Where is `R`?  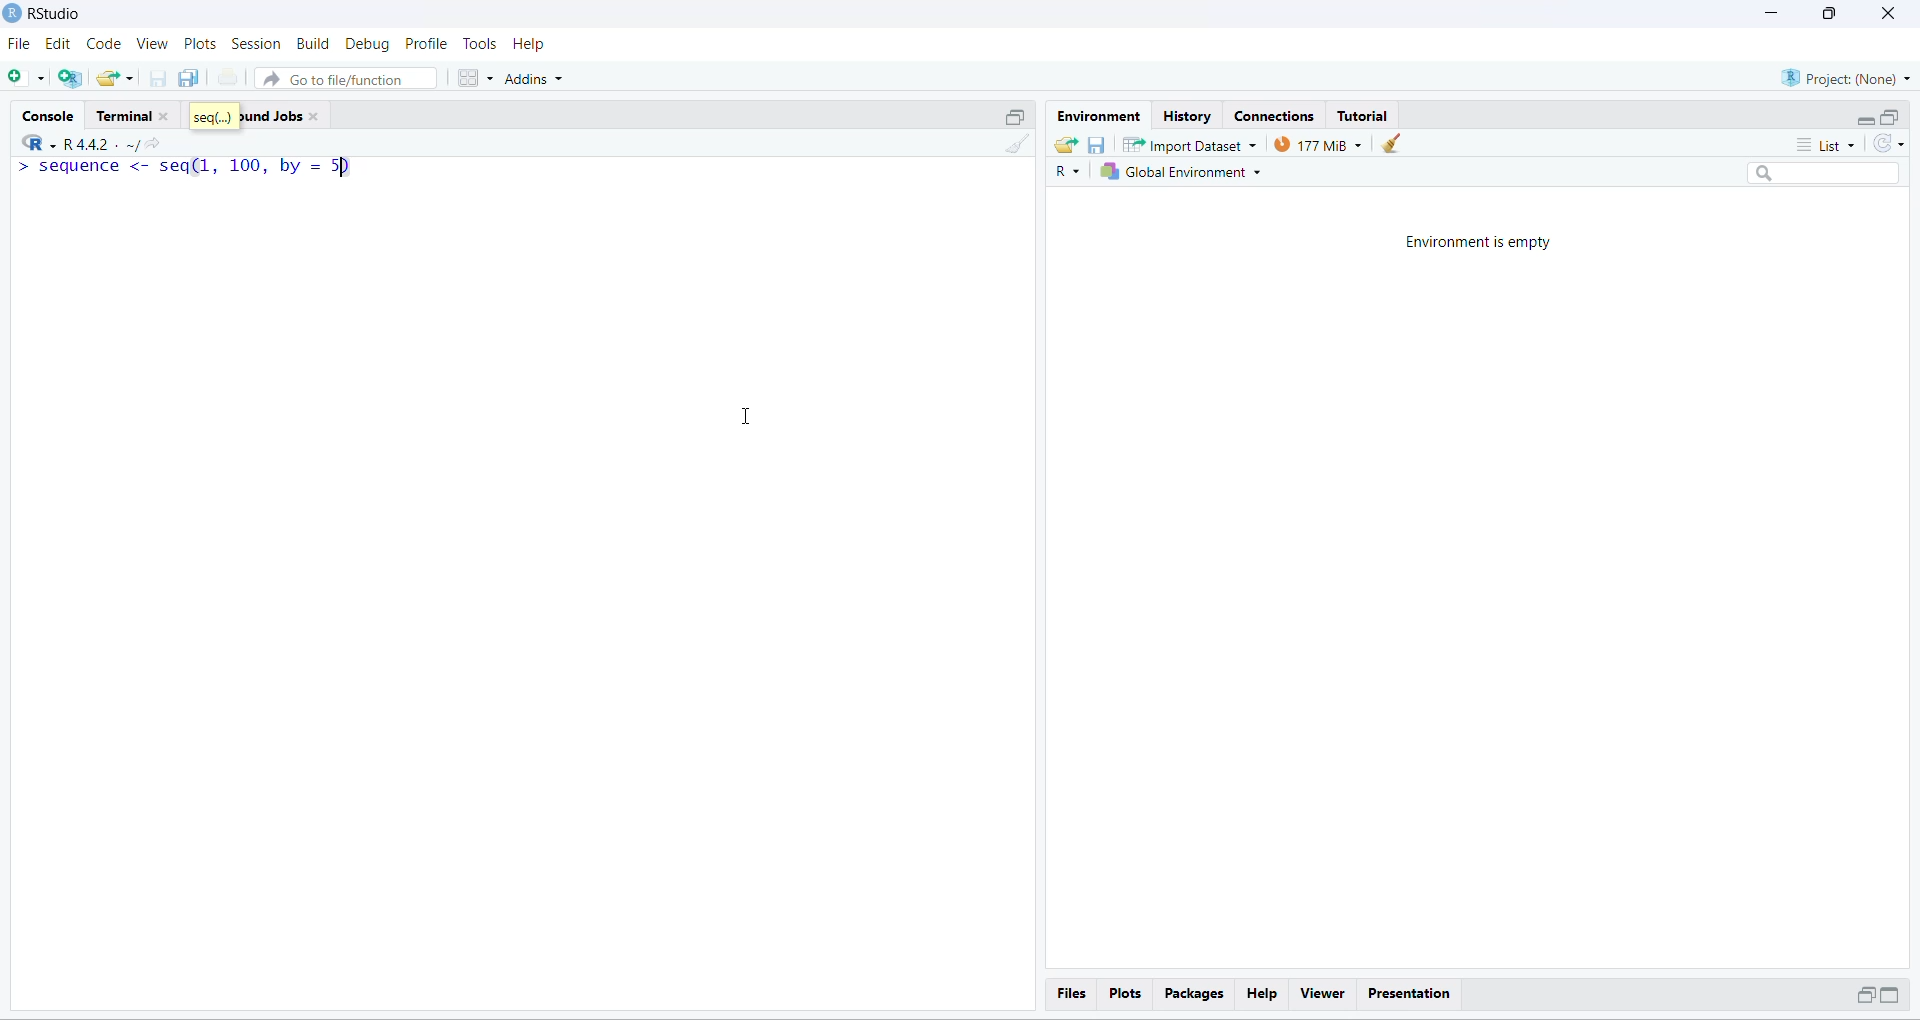
R is located at coordinates (38, 141).